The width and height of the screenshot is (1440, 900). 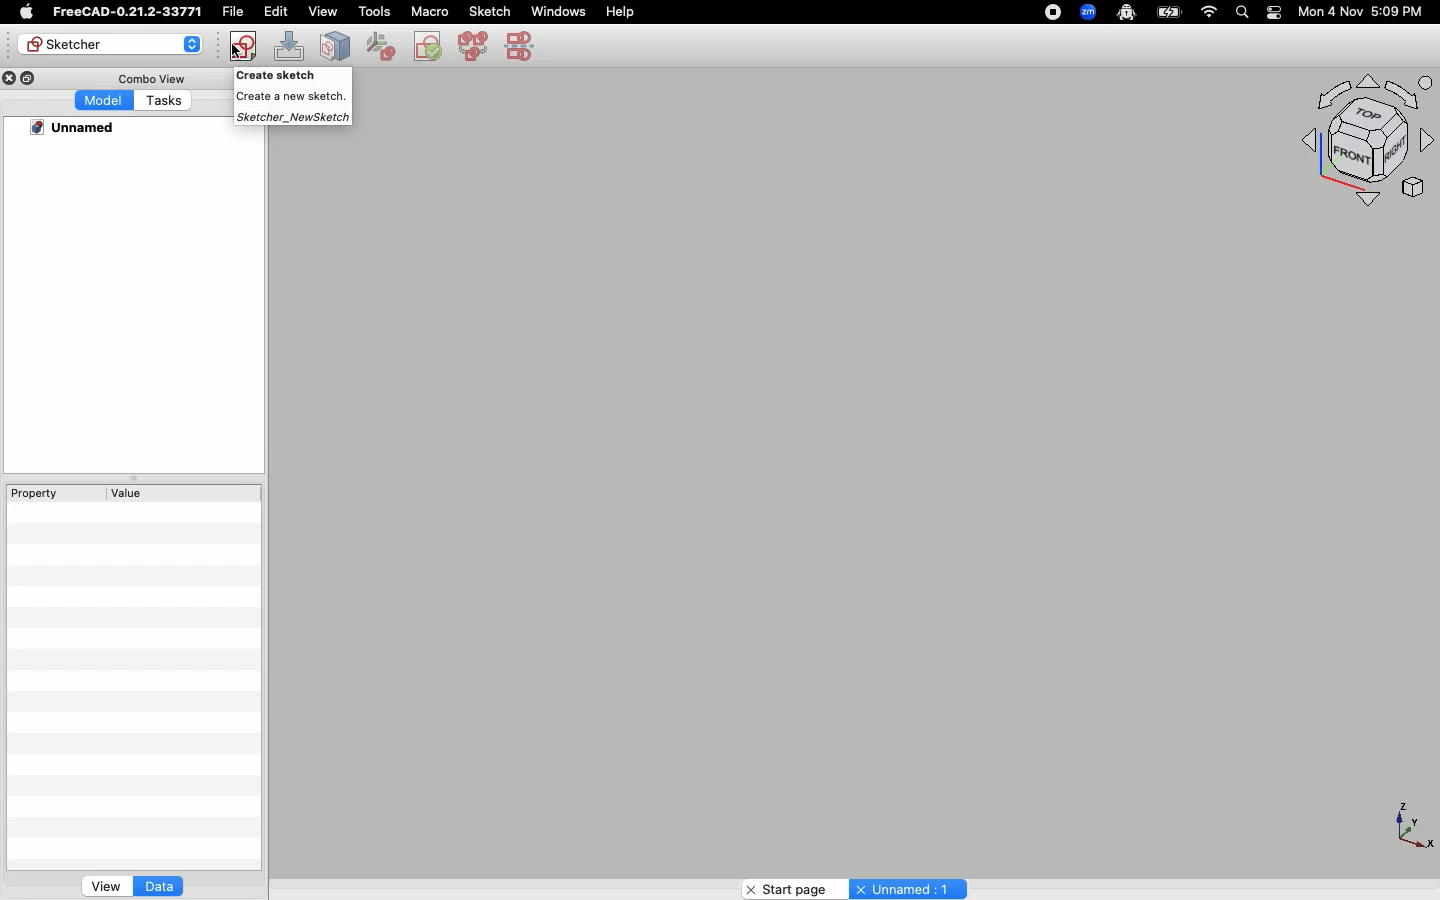 What do you see at coordinates (98, 885) in the screenshot?
I see `View` at bounding box center [98, 885].